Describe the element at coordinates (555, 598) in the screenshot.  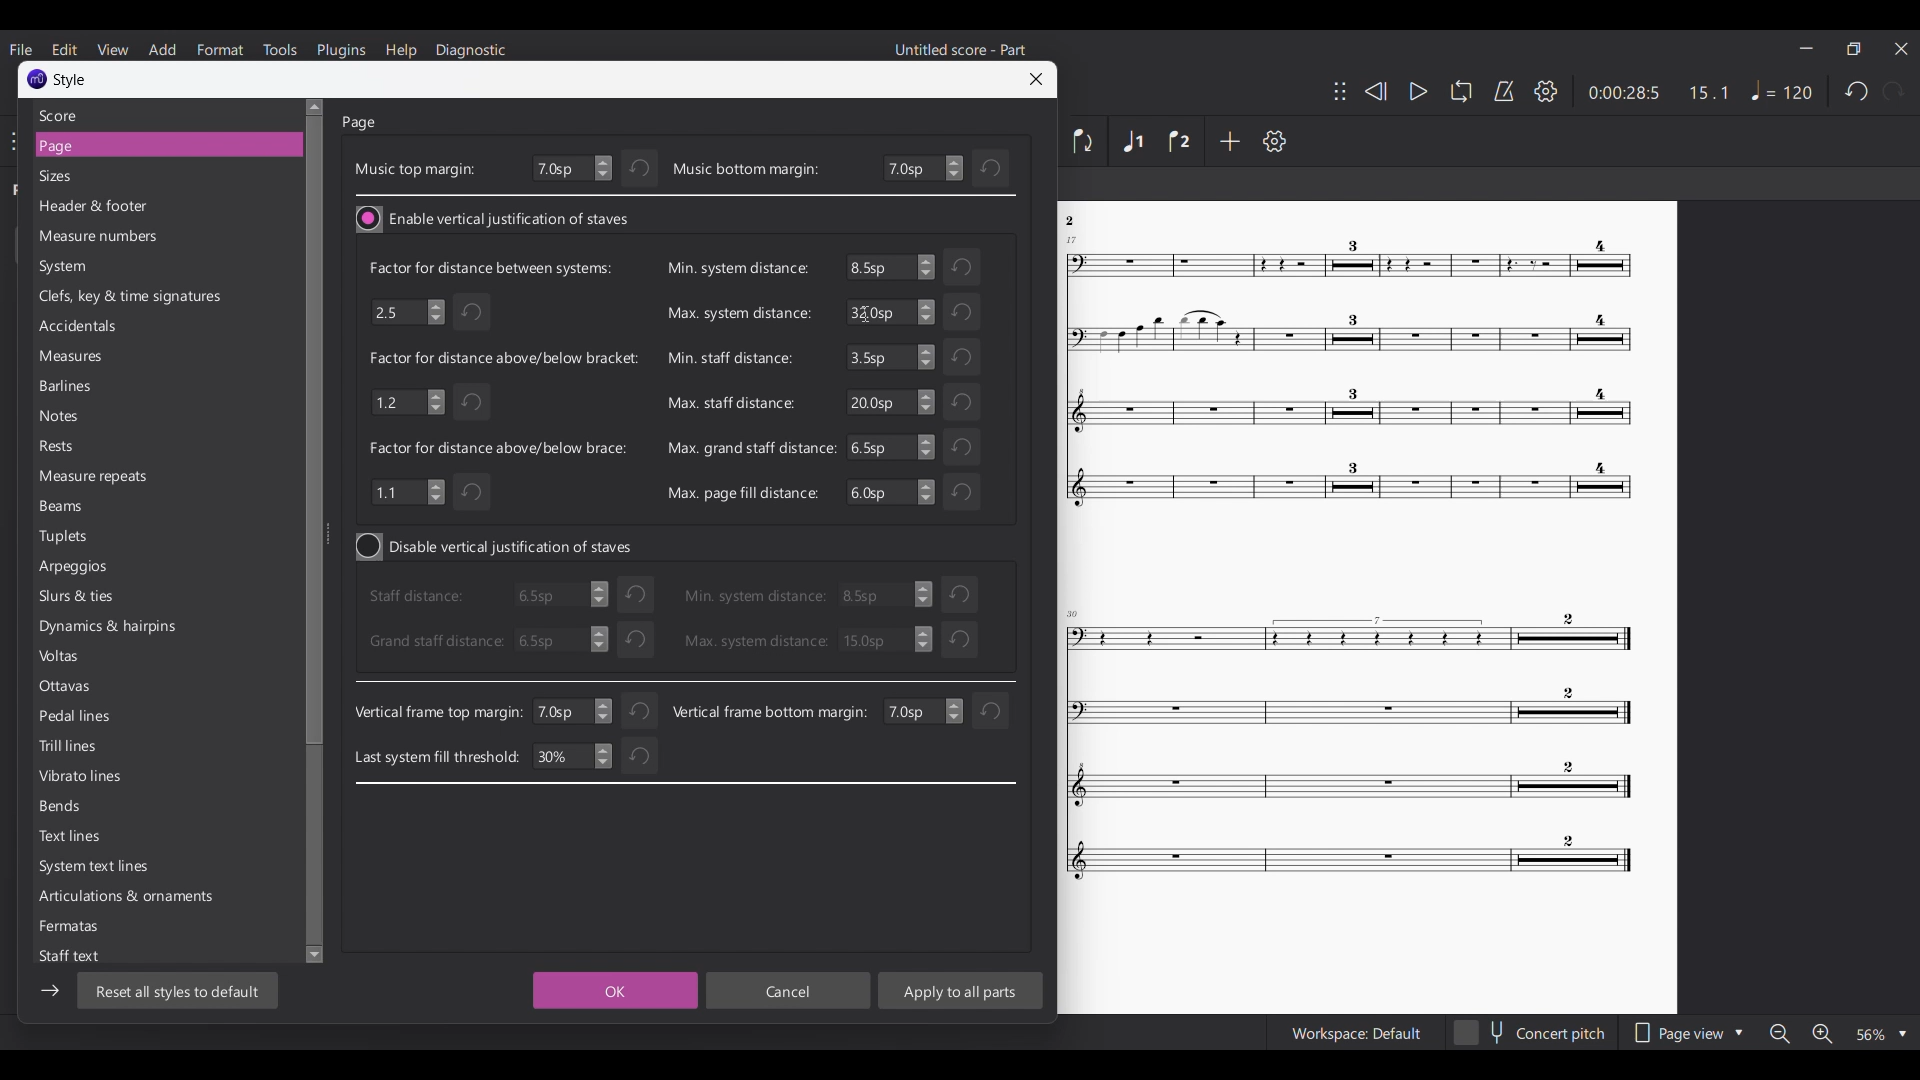
I see `6.5sp` at that location.